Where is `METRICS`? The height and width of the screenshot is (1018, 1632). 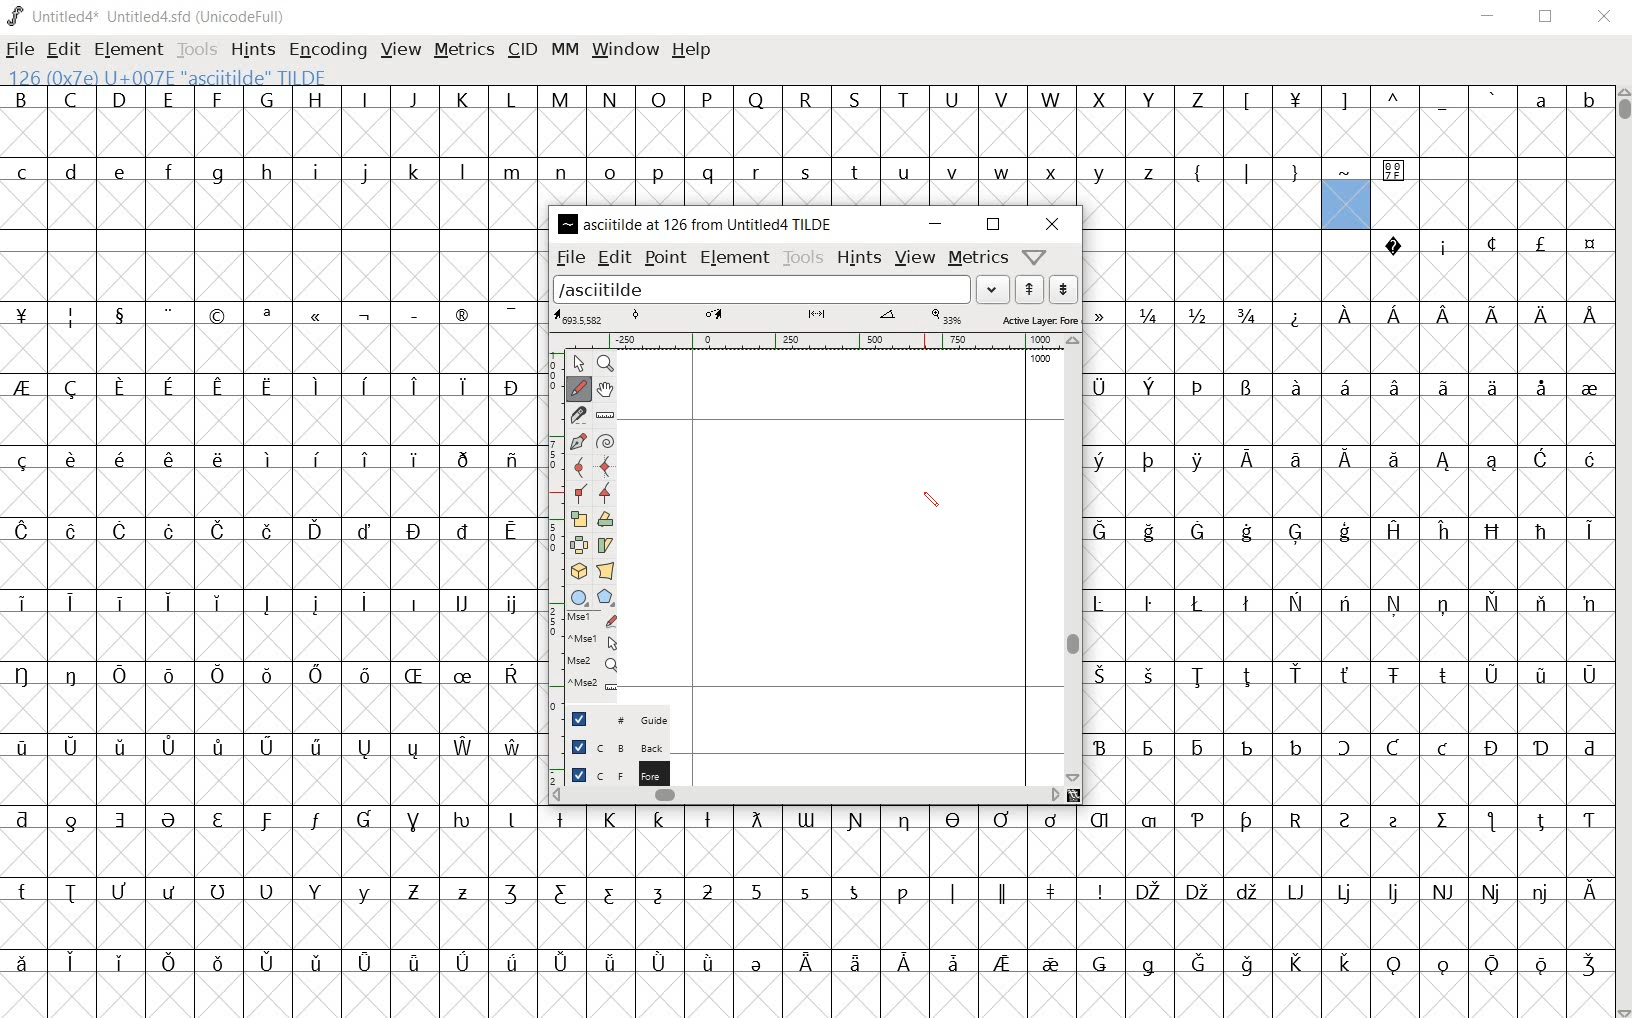 METRICS is located at coordinates (463, 49).